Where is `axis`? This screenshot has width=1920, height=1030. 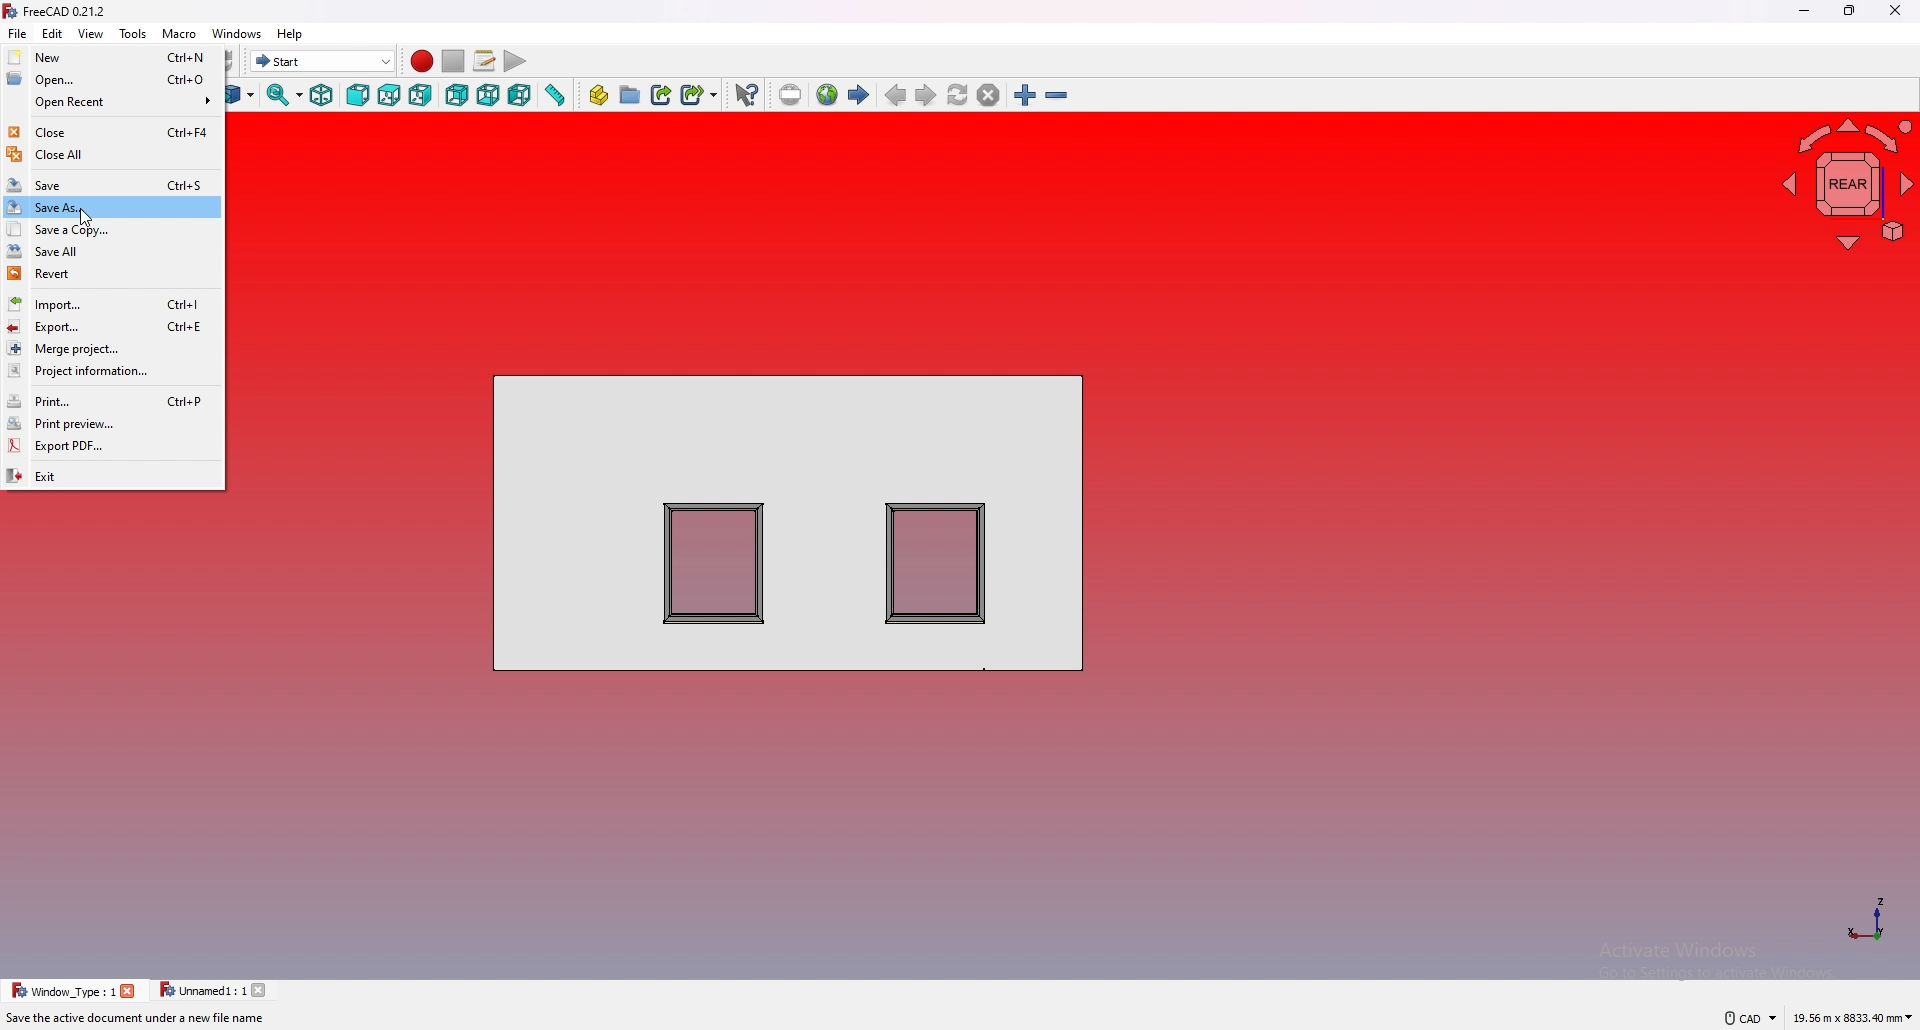 axis is located at coordinates (1866, 918).